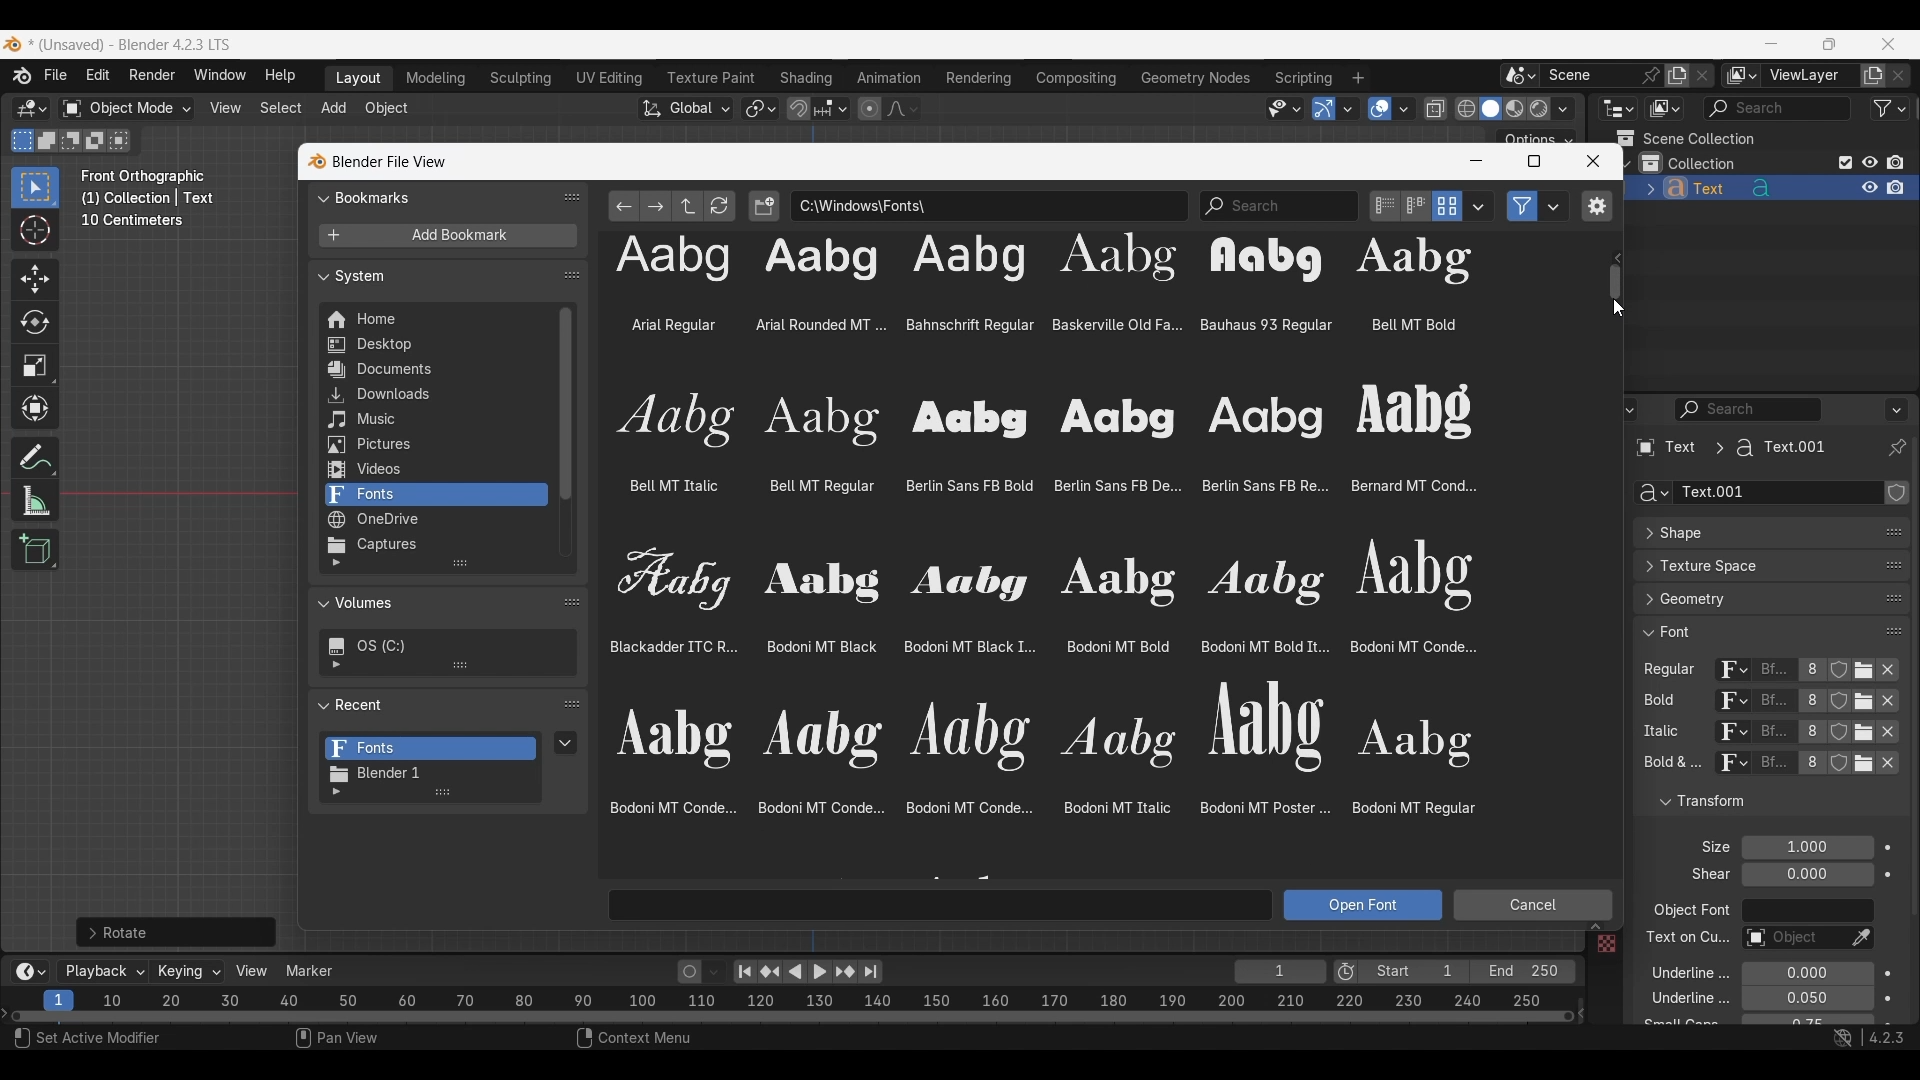 This screenshot has height=1080, width=1920. I want to click on Render menu, so click(152, 76).